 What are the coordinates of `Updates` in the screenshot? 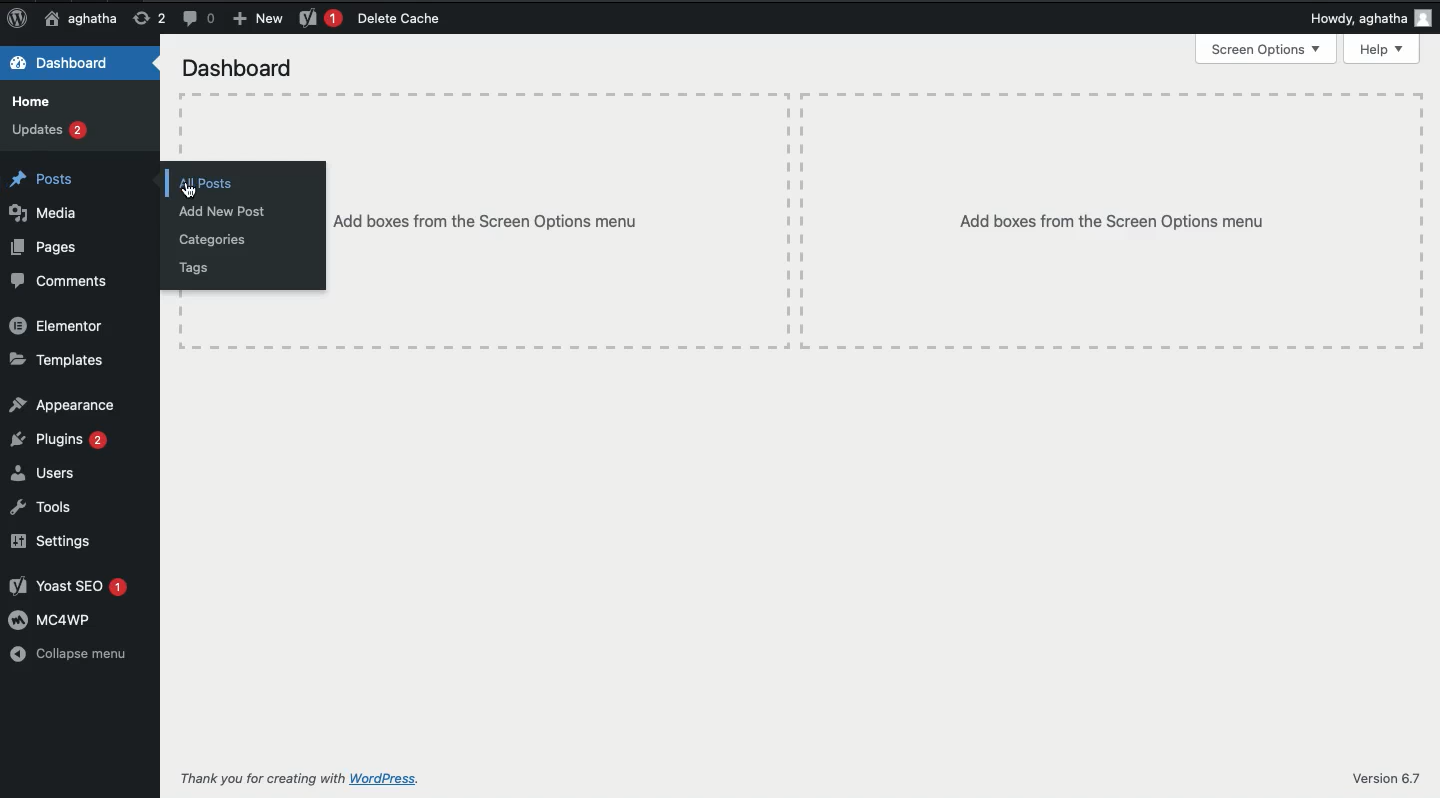 It's located at (50, 128).